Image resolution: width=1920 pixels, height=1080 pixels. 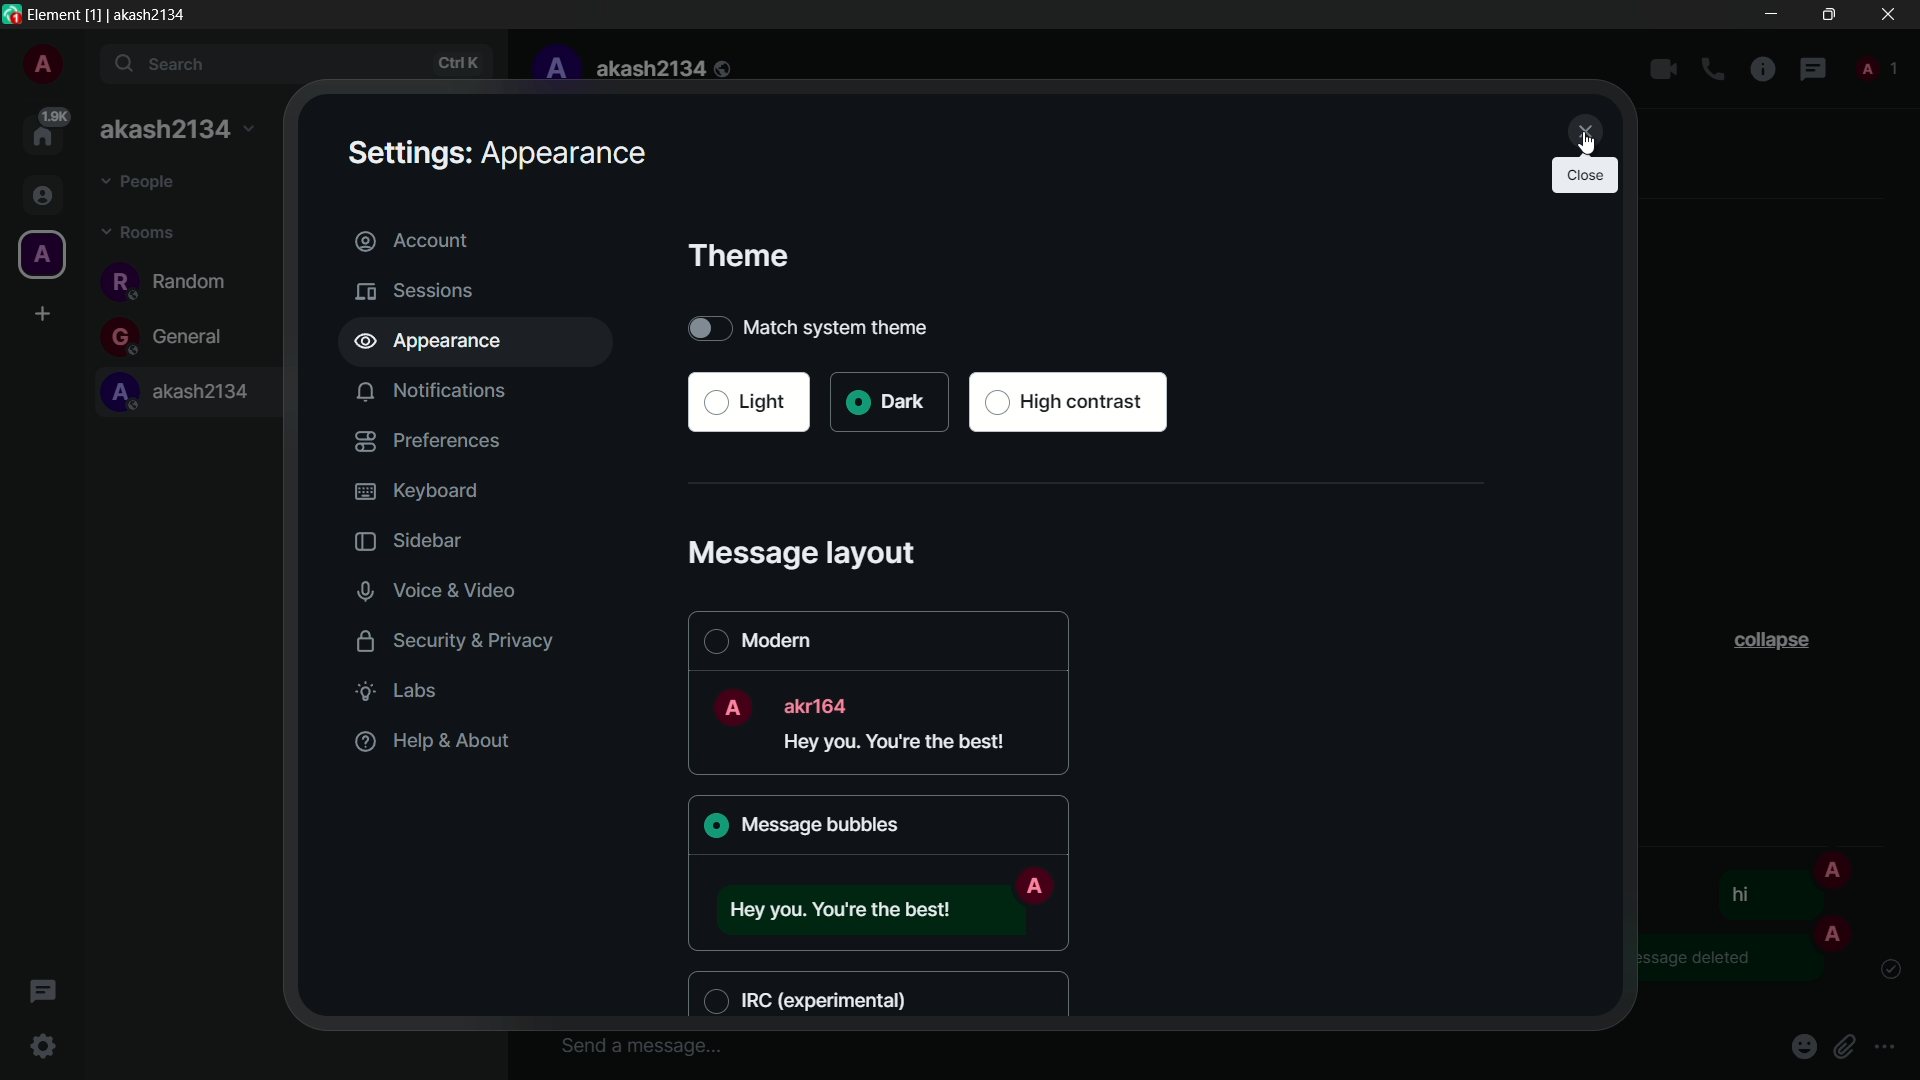 What do you see at coordinates (1828, 13) in the screenshot?
I see `maximize or restore` at bounding box center [1828, 13].